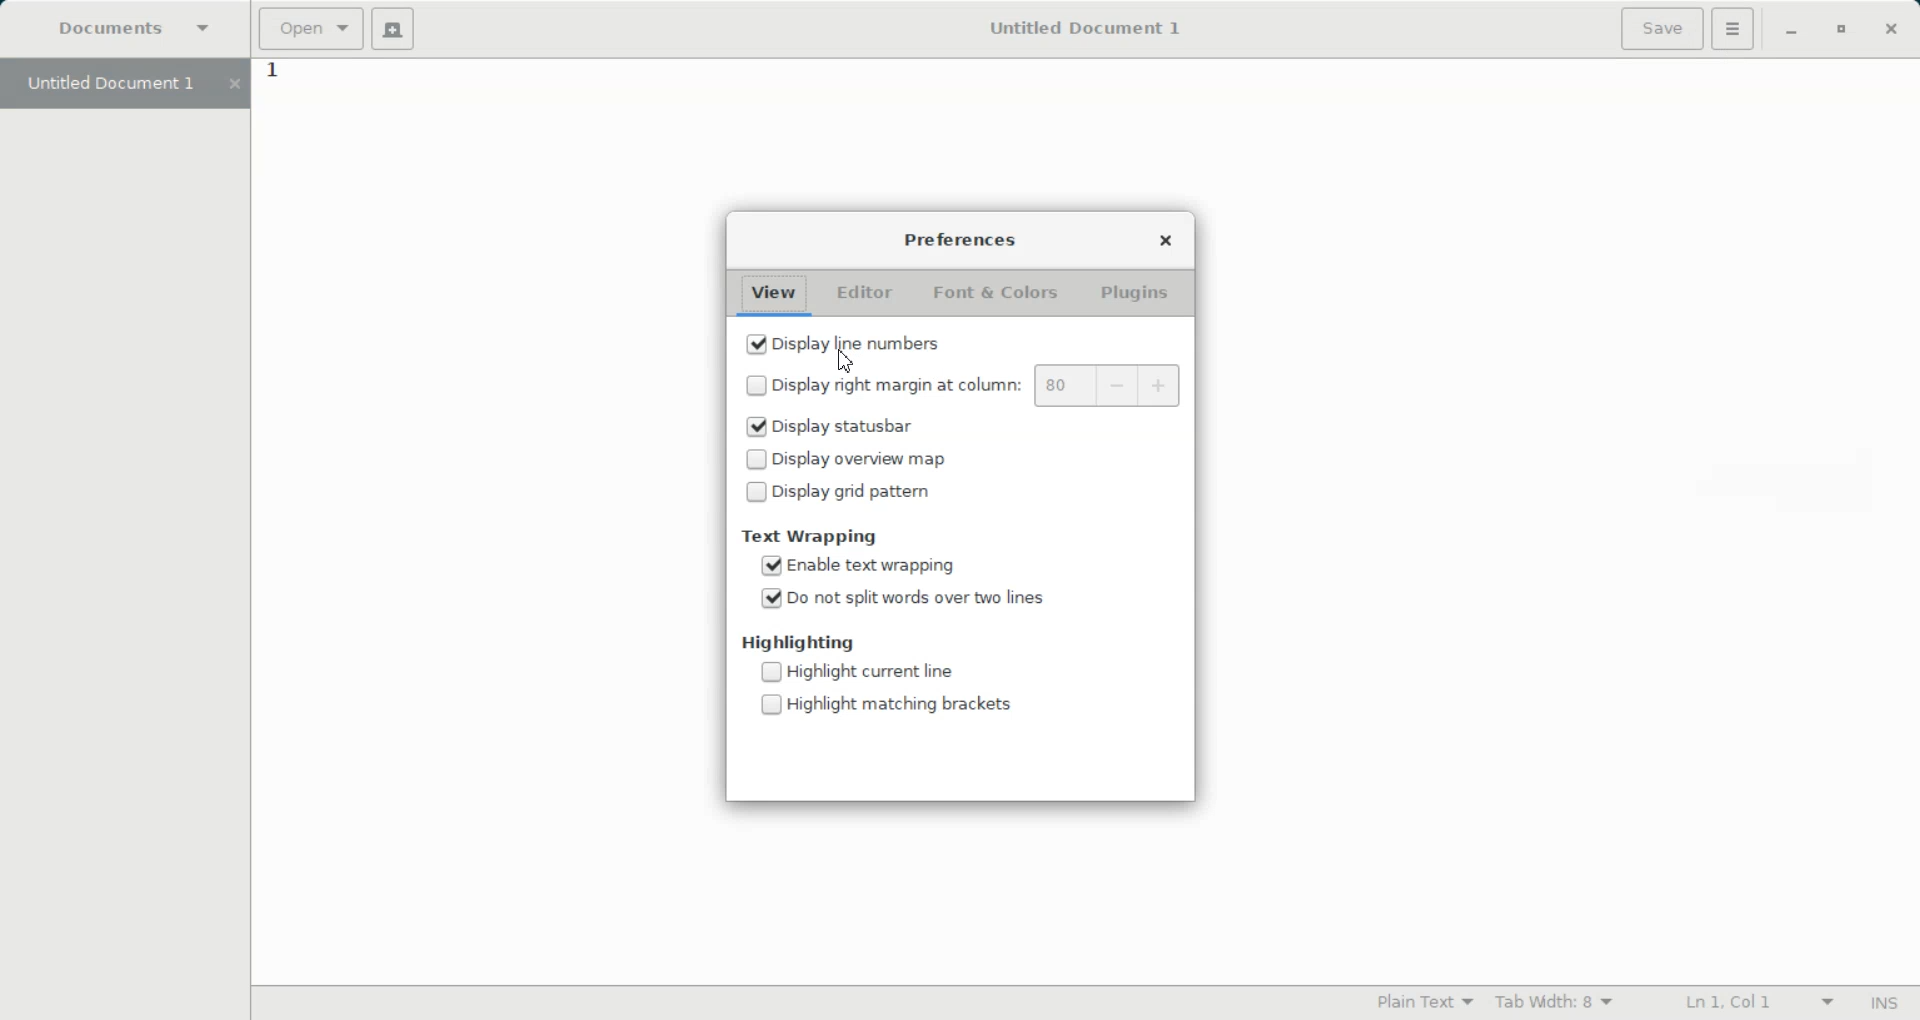  What do you see at coordinates (1136, 294) in the screenshot?
I see `Plugins` at bounding box center [1136, 294].